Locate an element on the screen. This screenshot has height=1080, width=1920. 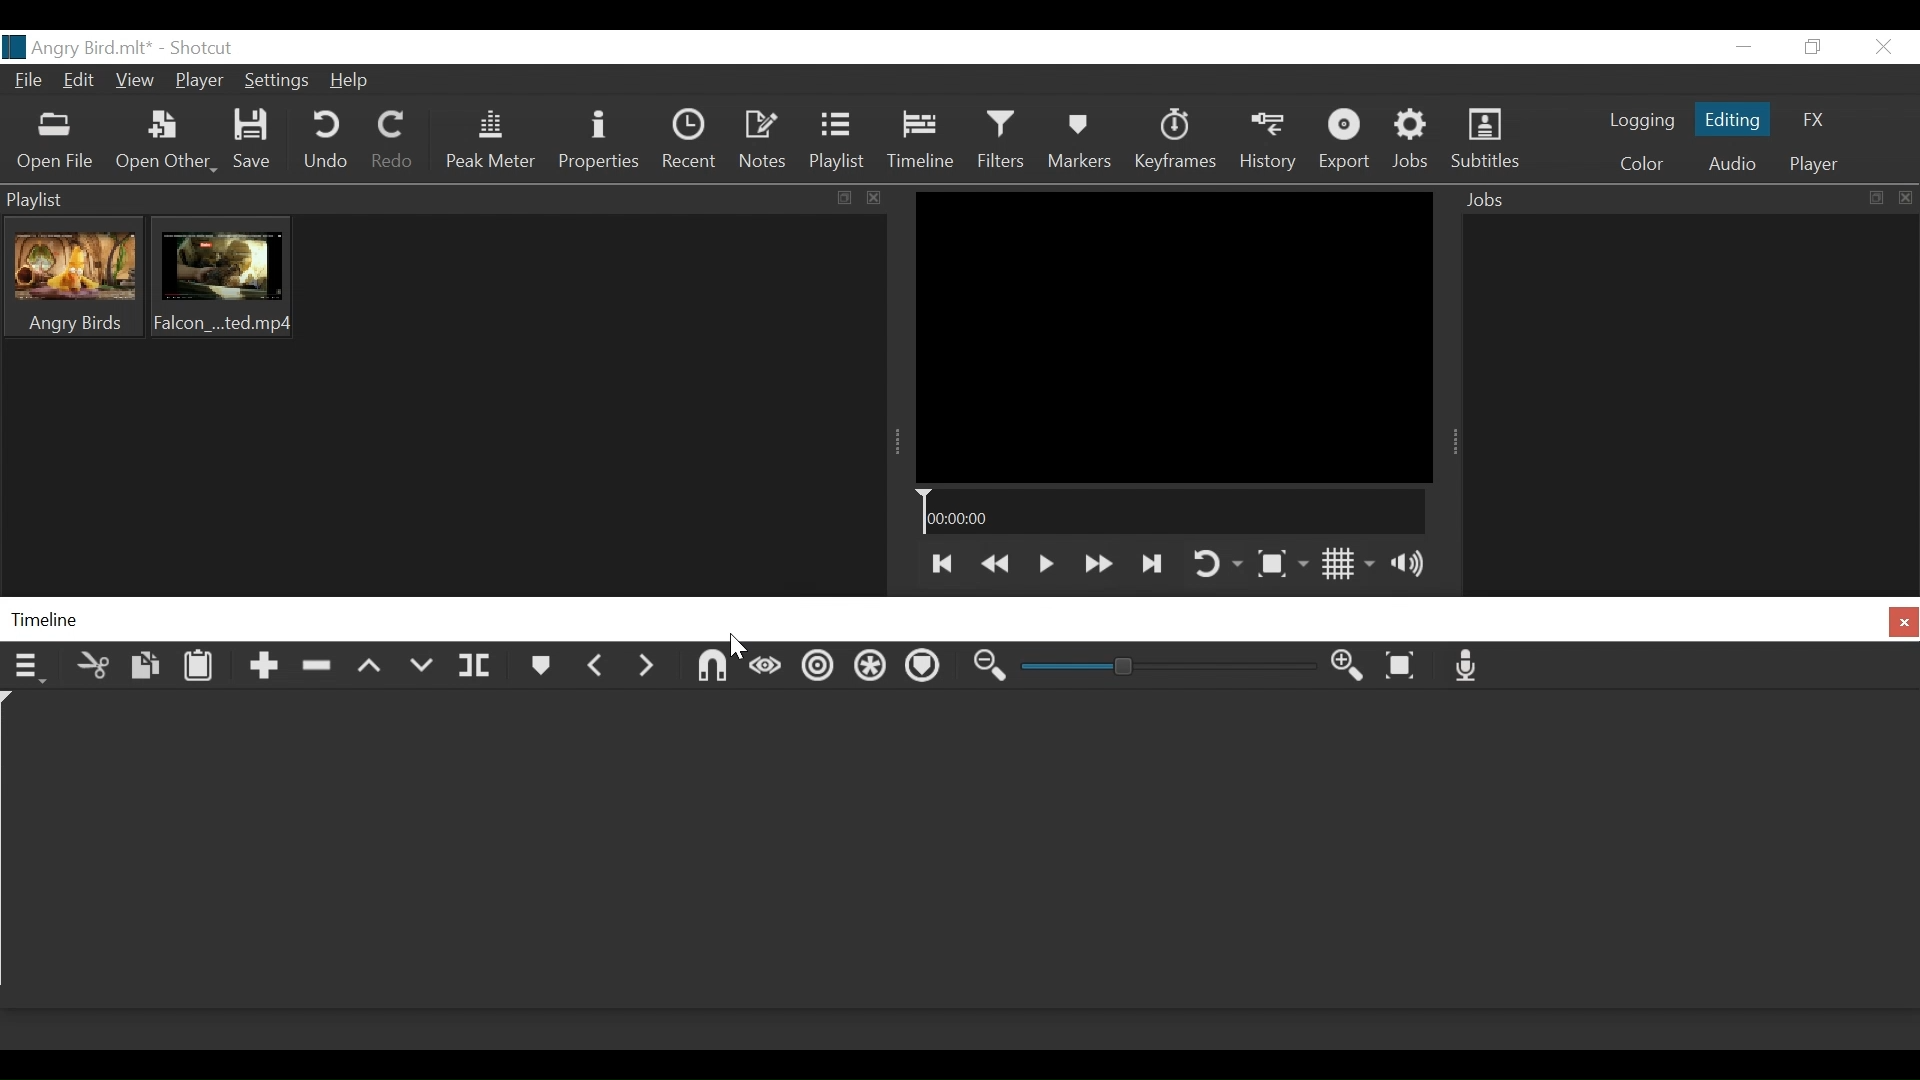
File name is located at coordinates (77, 48).